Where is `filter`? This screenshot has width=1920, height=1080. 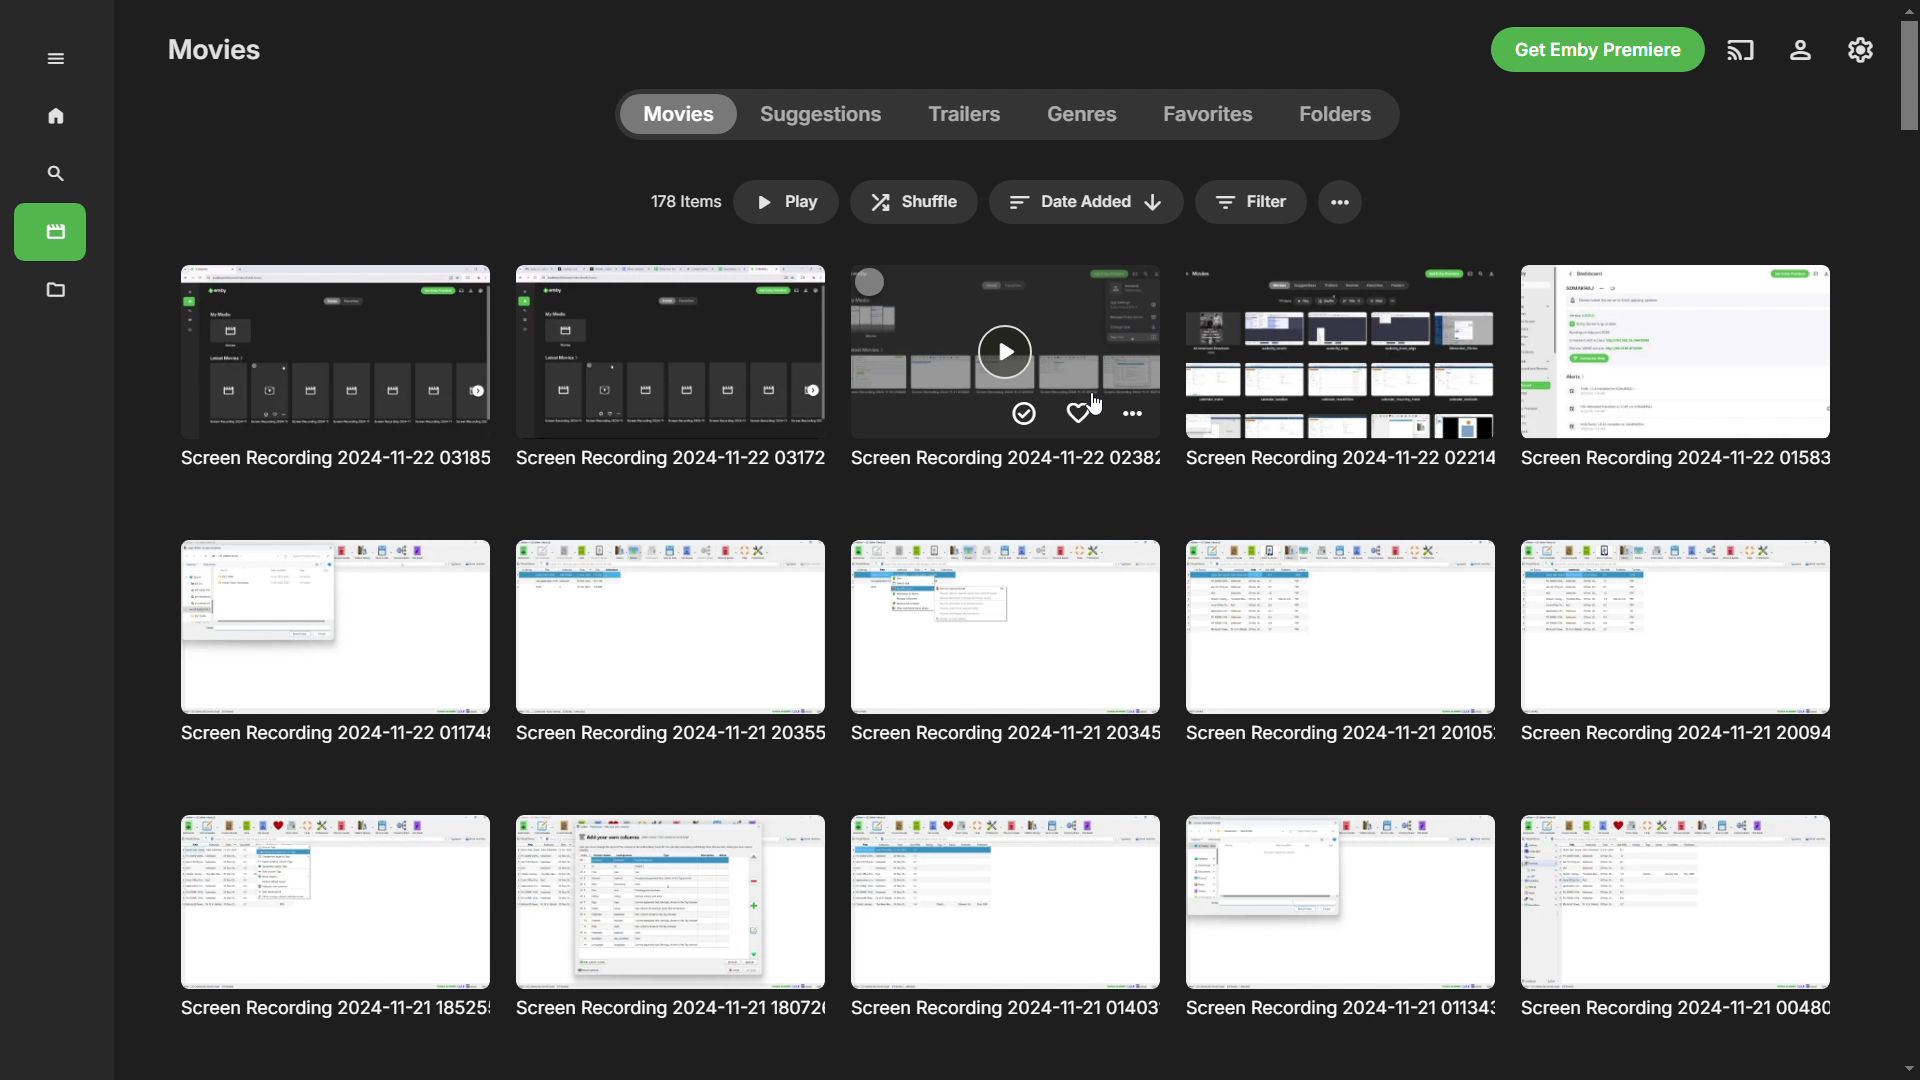
filter is located at coordinates (1254, 204).